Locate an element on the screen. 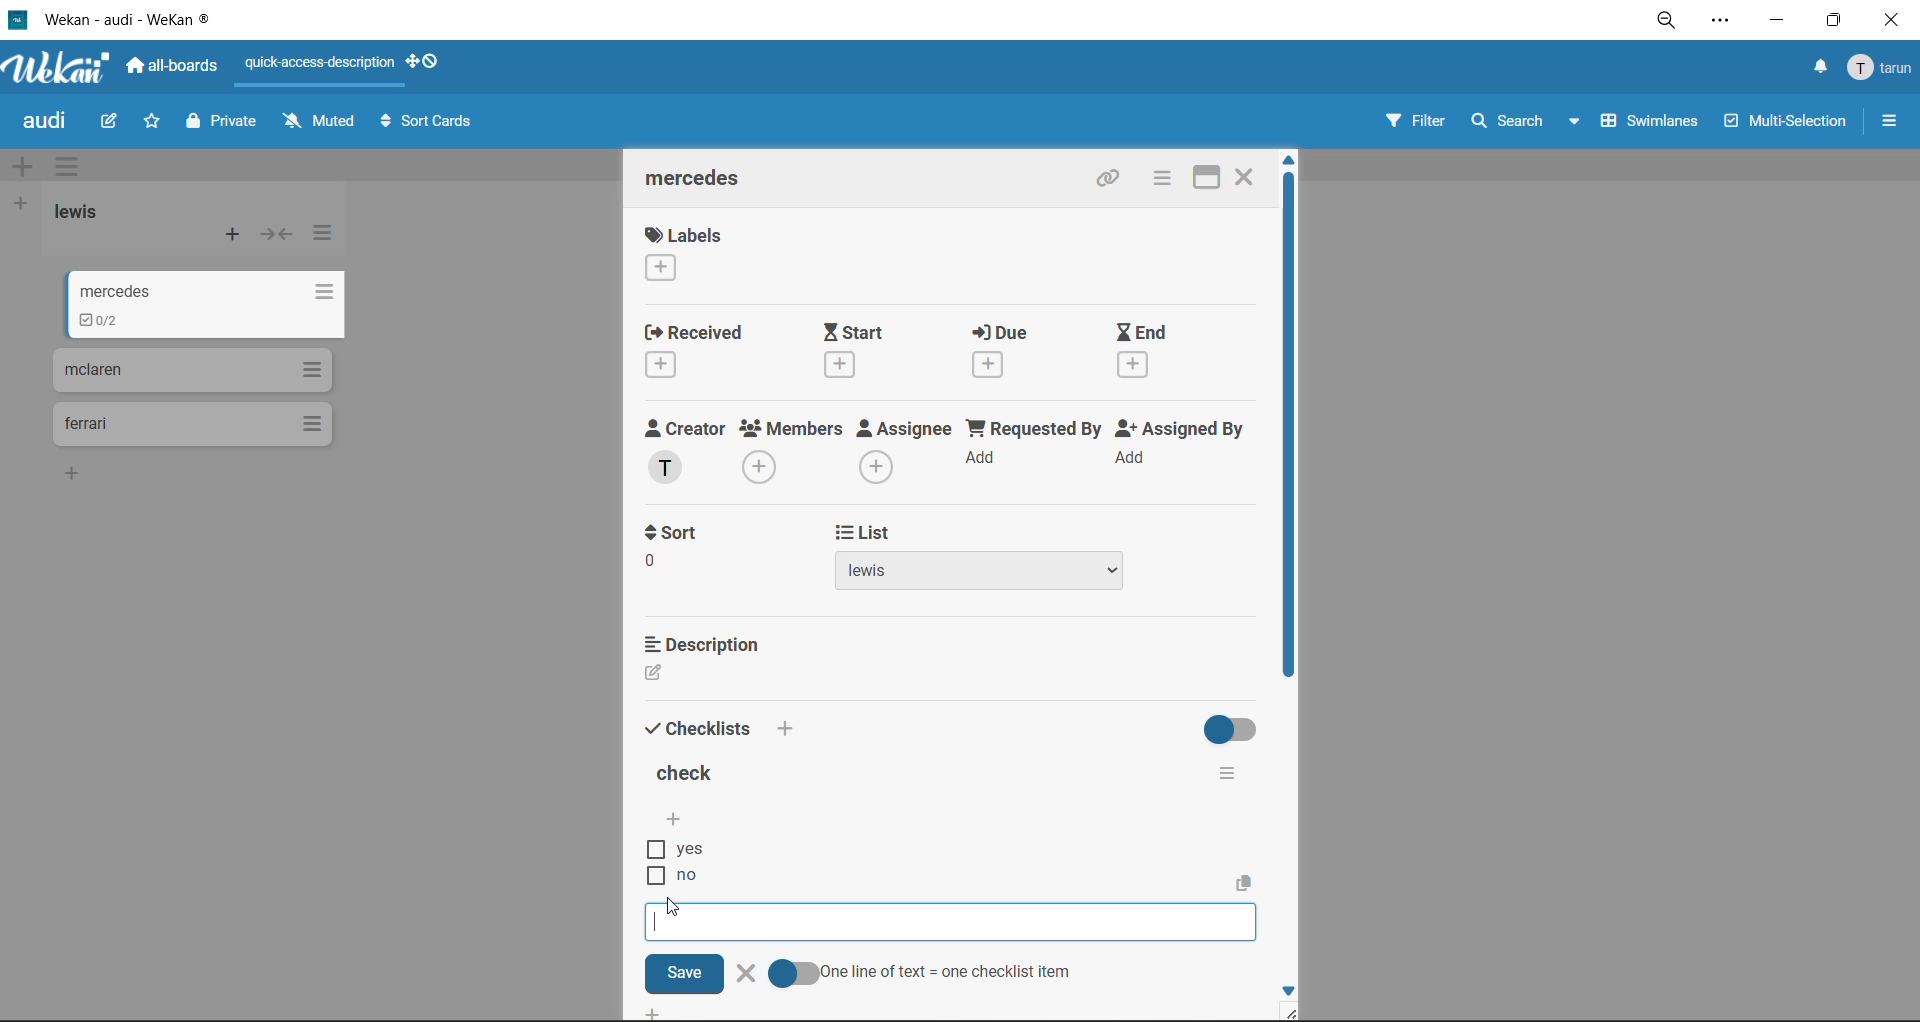  Checklist input is located at coordinates (950, 923).